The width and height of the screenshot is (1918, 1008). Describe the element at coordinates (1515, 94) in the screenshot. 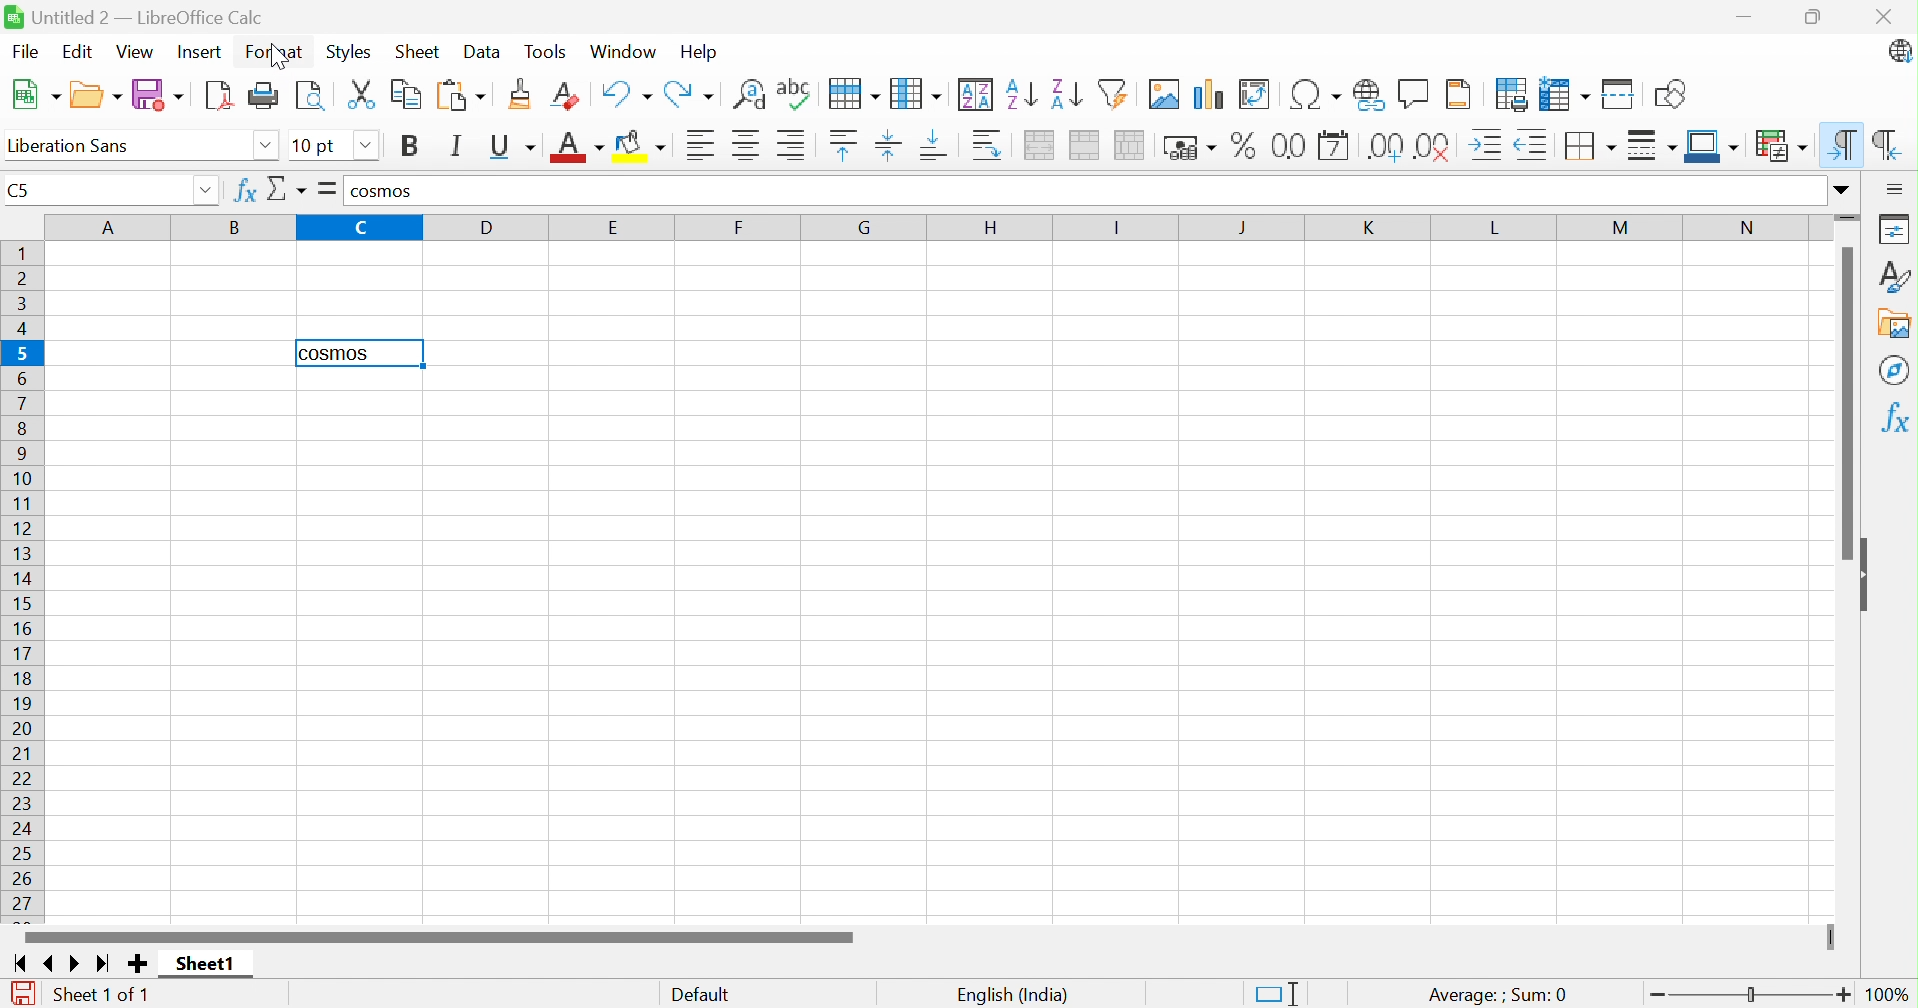

I see `Define print area` at that location.